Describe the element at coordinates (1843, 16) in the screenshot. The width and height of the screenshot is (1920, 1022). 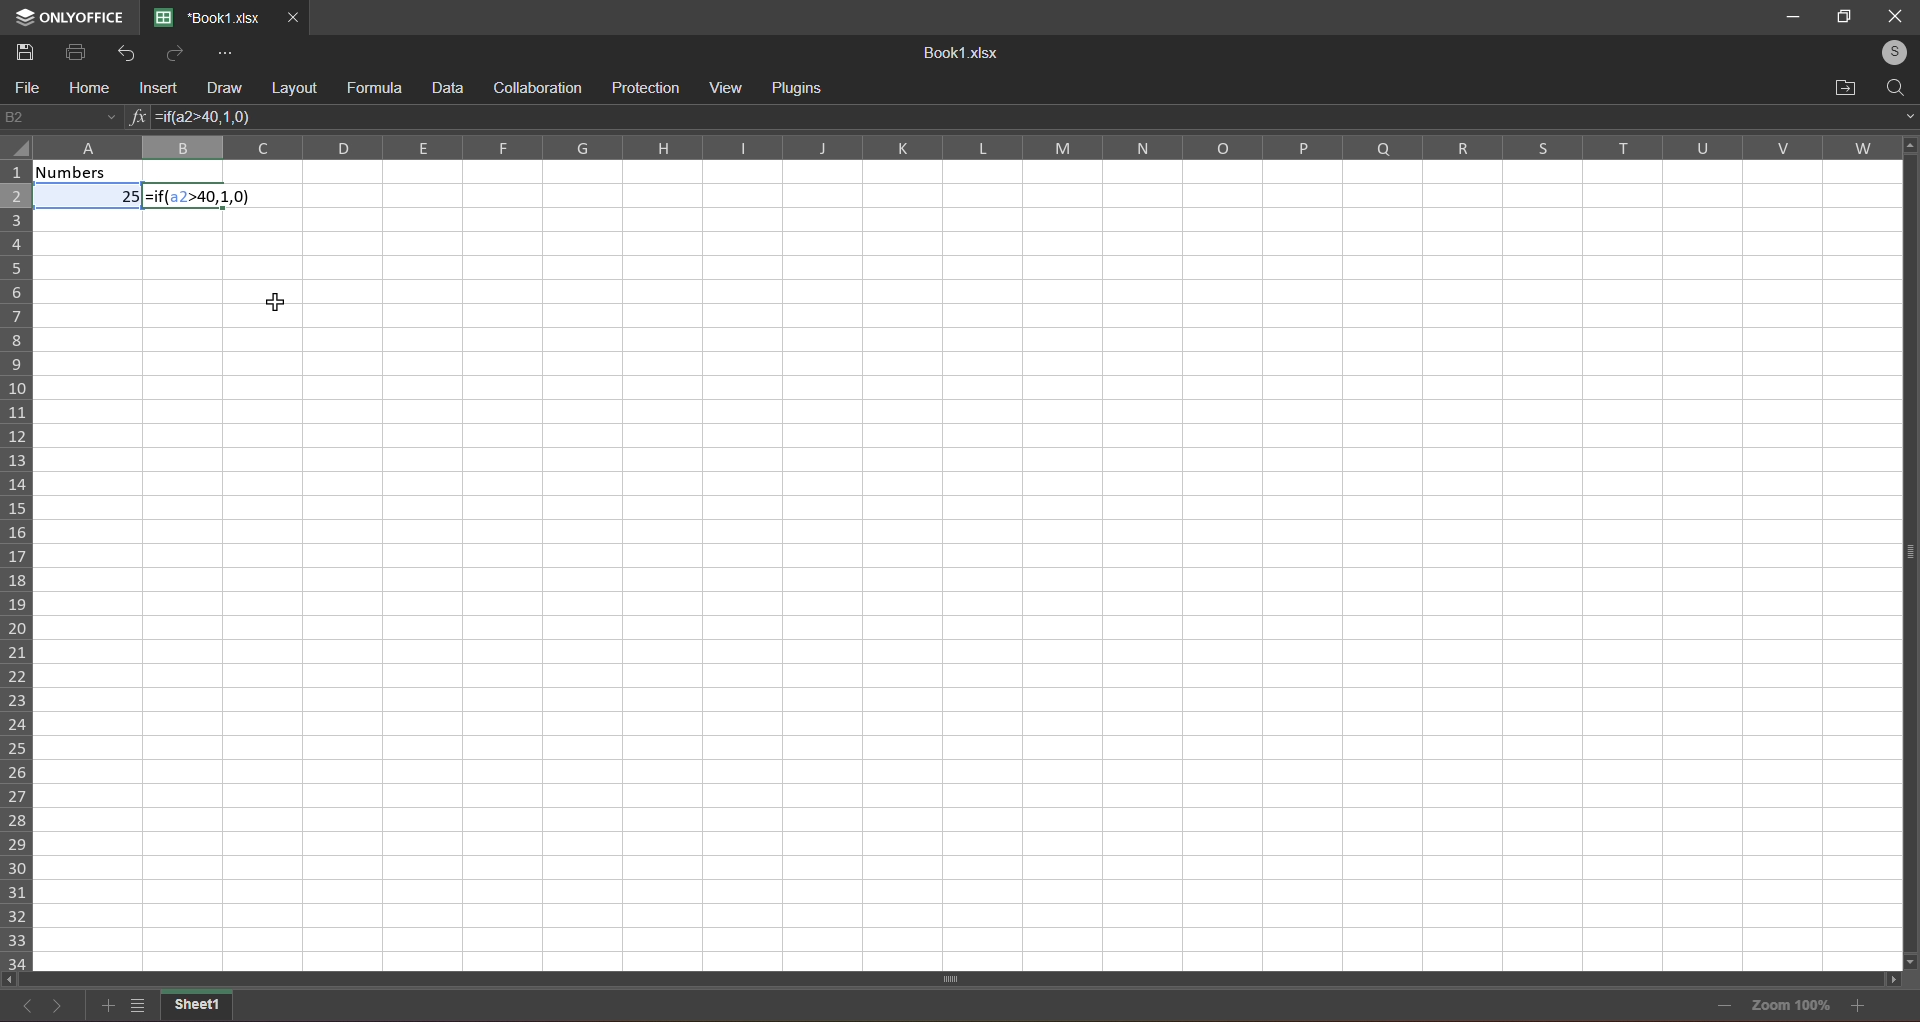
I see `maximize` at that location.